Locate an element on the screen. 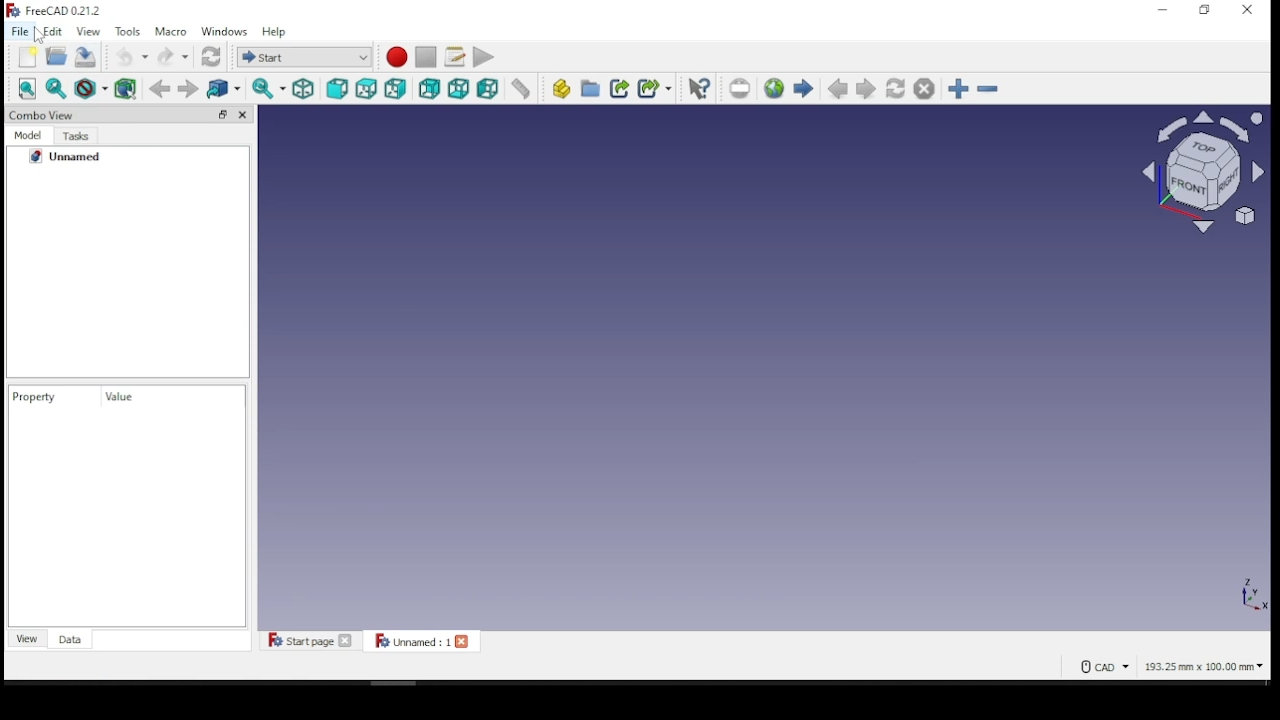  cad is located at coordinates (1096, 667).